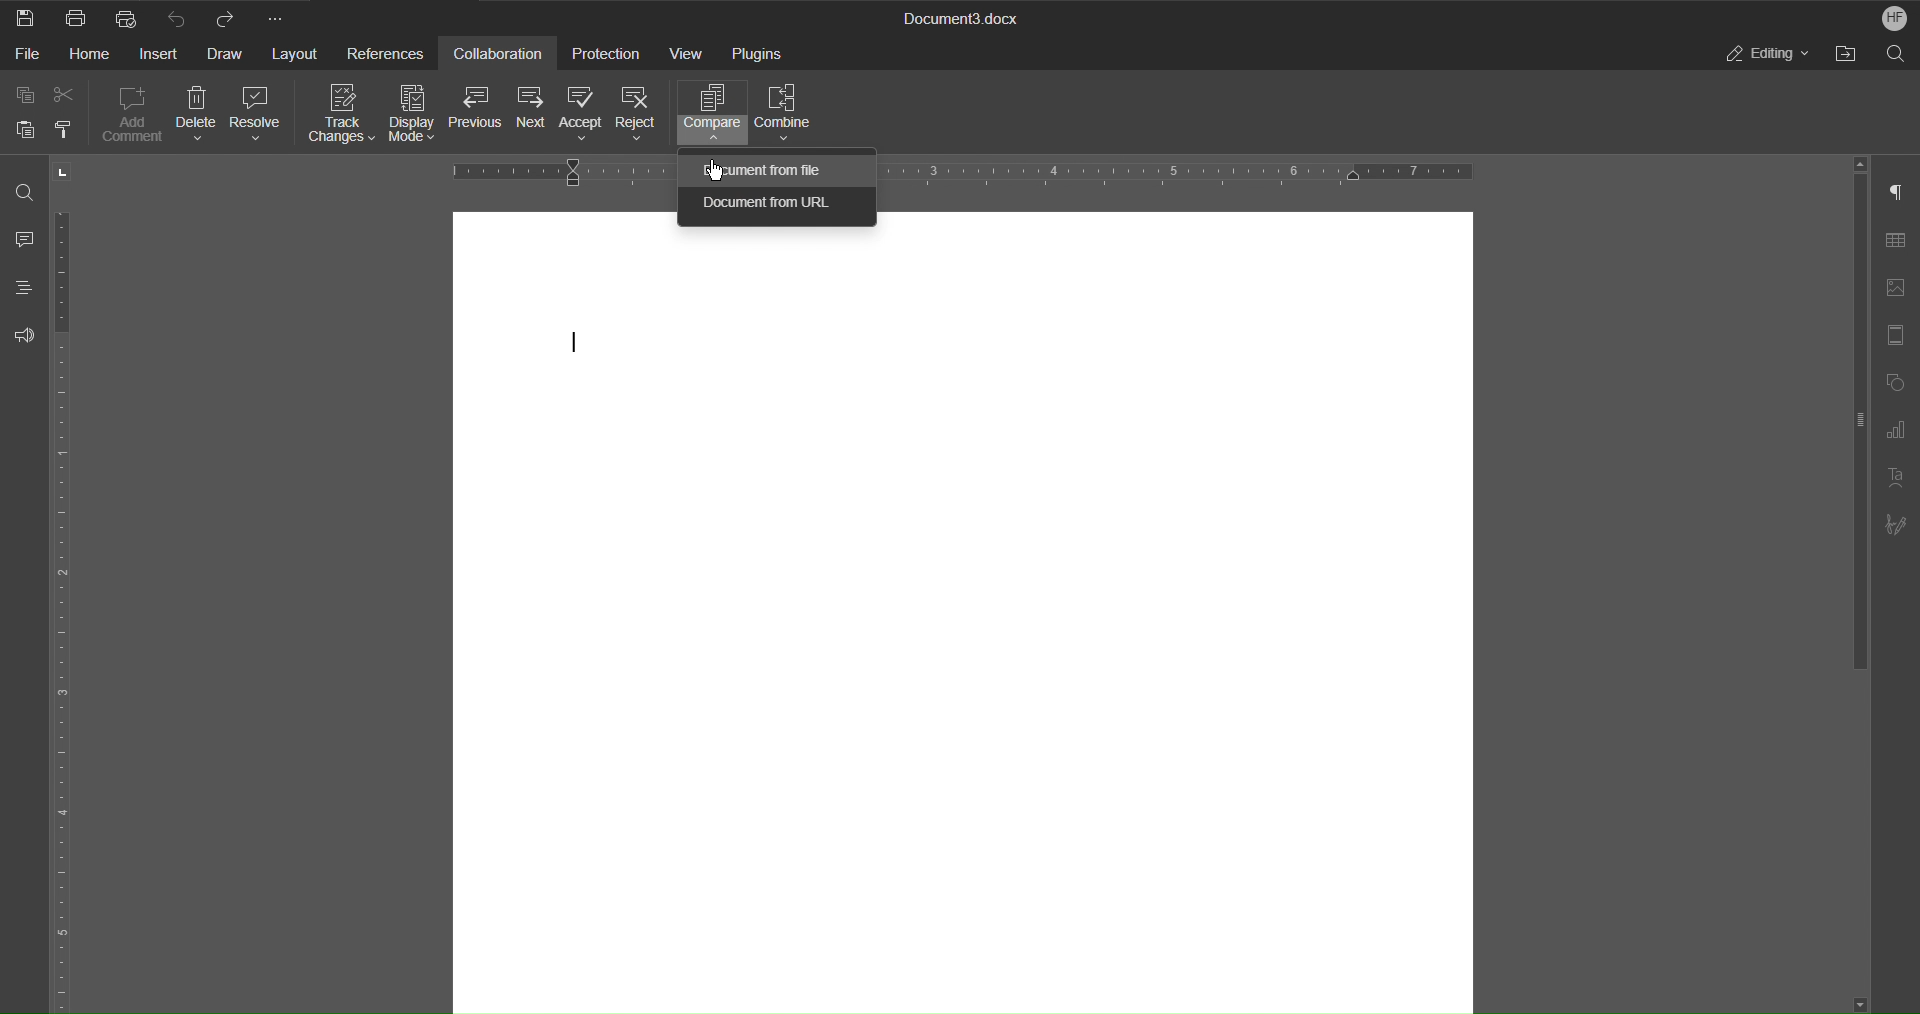  I want to click on Scroll down, so click(1859, 1002).